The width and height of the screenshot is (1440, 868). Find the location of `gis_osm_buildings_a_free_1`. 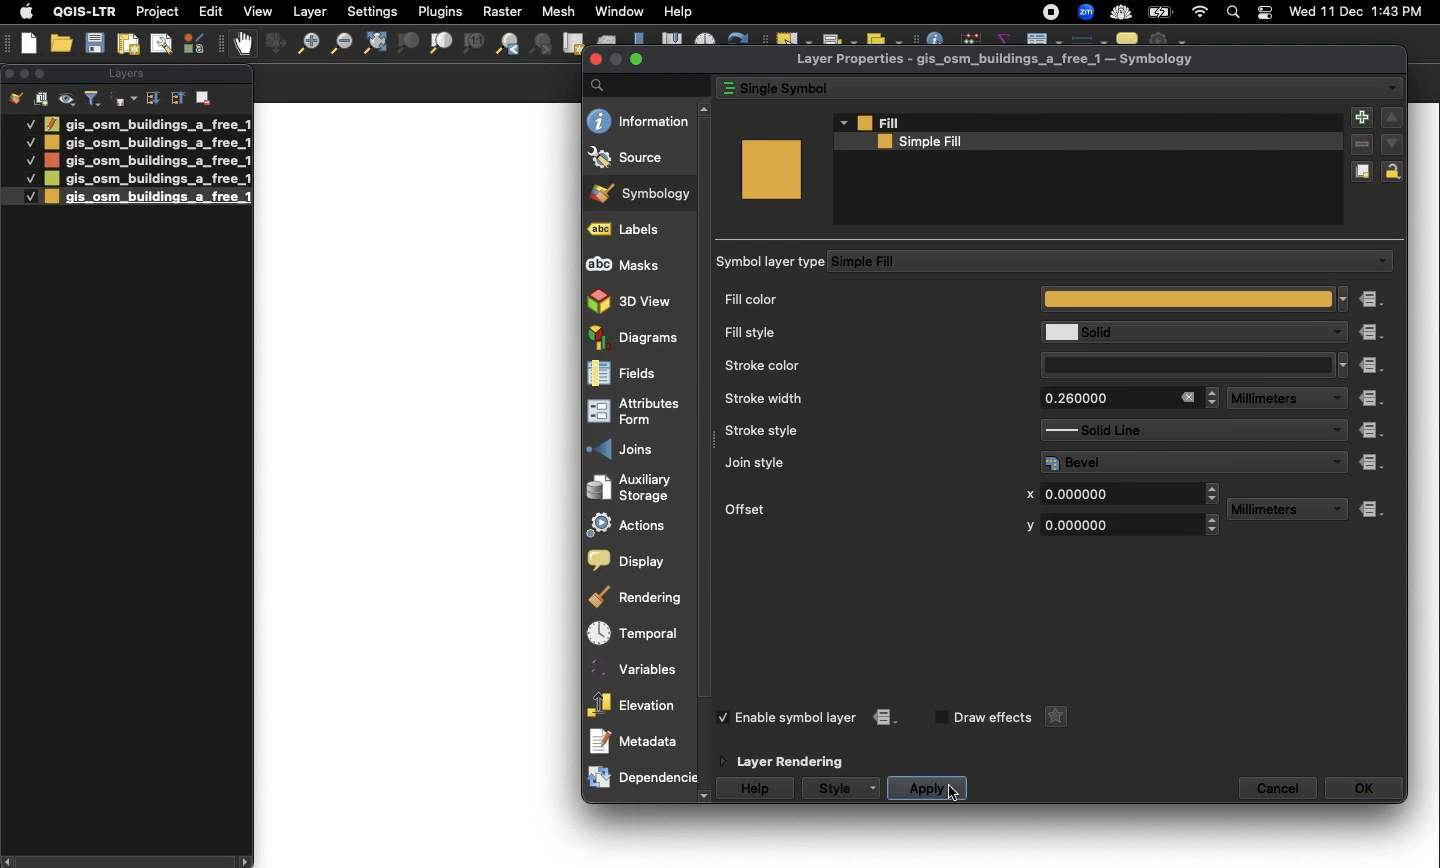

gis_osm_buildings_a_free_1 is located at coordinates (147, 123).